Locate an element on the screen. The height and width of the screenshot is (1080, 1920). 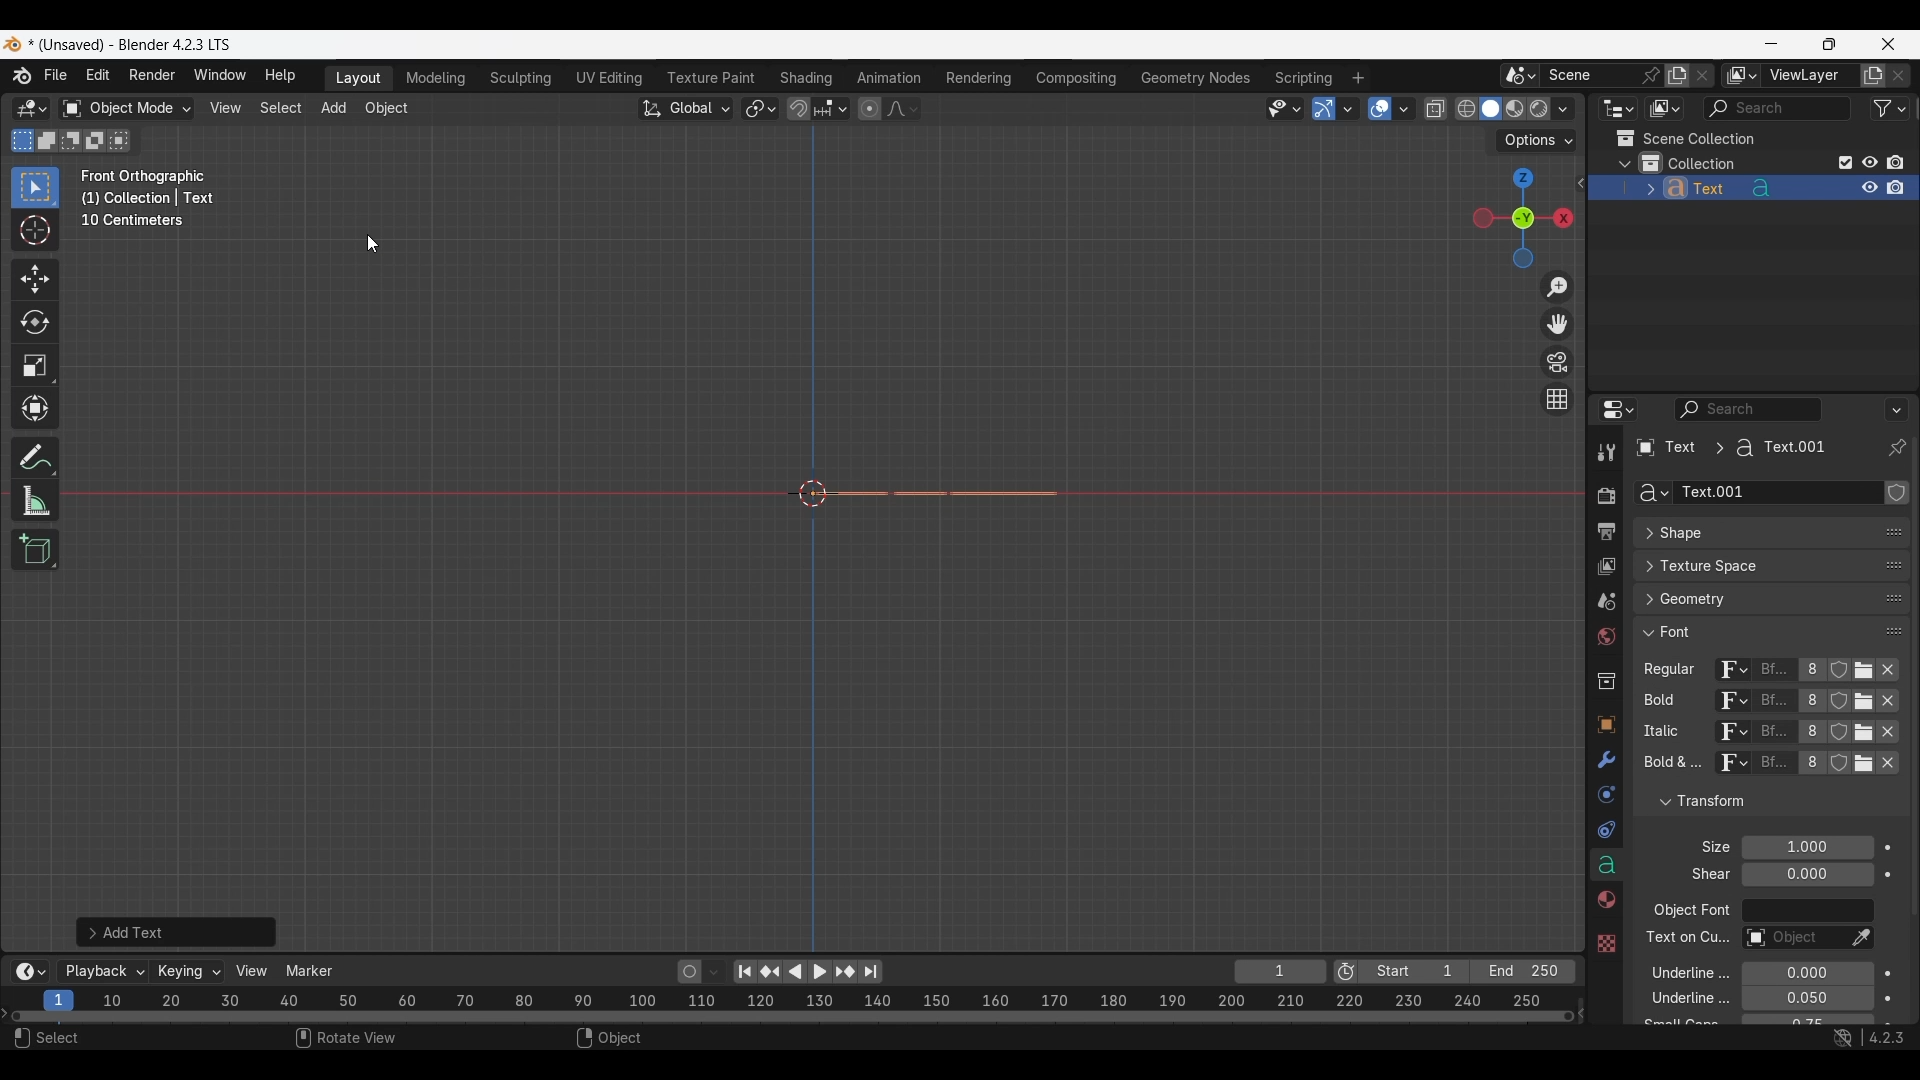
Change order in the list is located at coordinates (1894, 825).